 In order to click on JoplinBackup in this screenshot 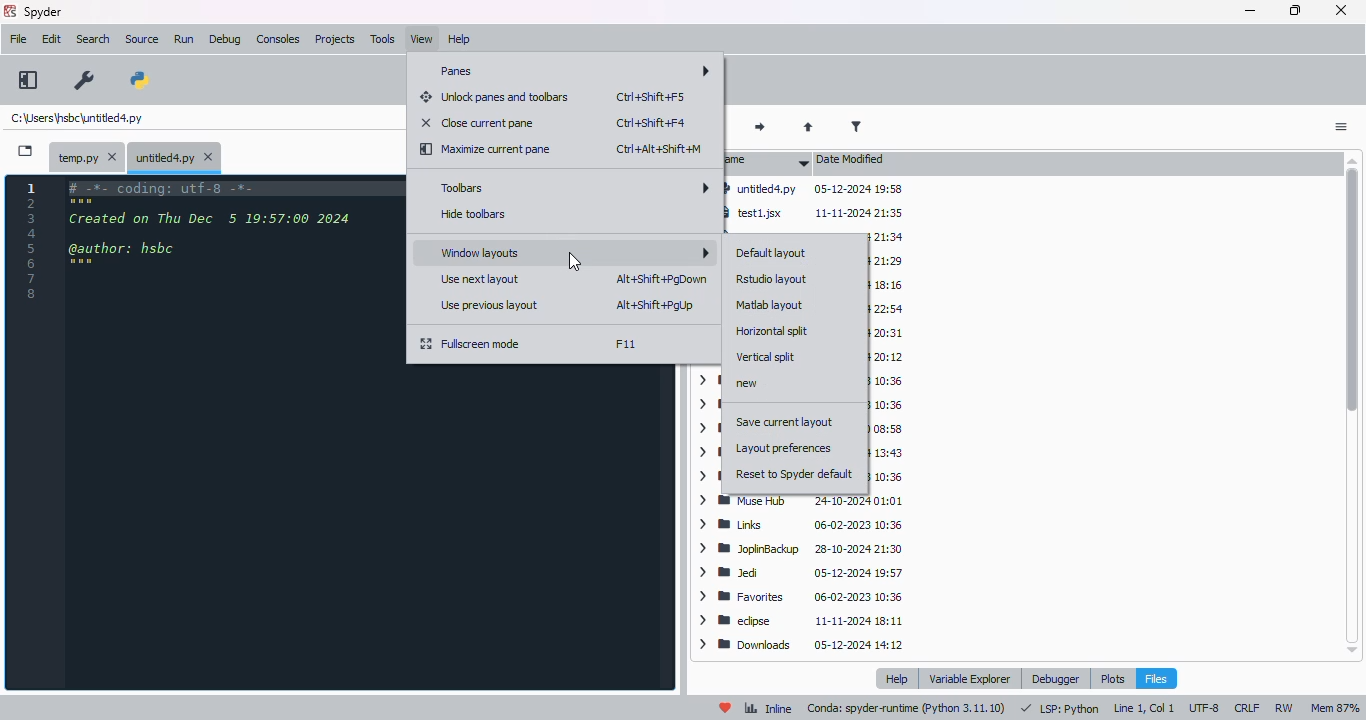, I will do `click(804, 551)`.